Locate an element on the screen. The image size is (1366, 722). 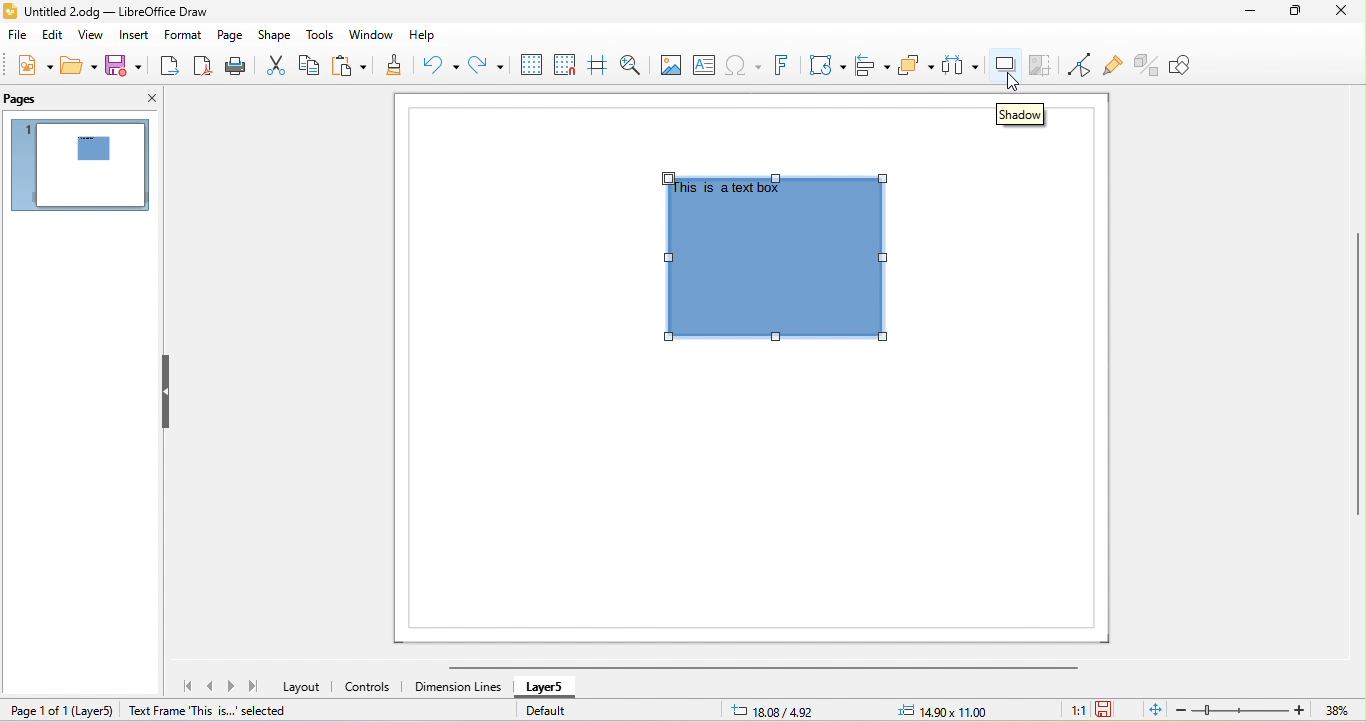
transformation is located at coordinates (828, 66).